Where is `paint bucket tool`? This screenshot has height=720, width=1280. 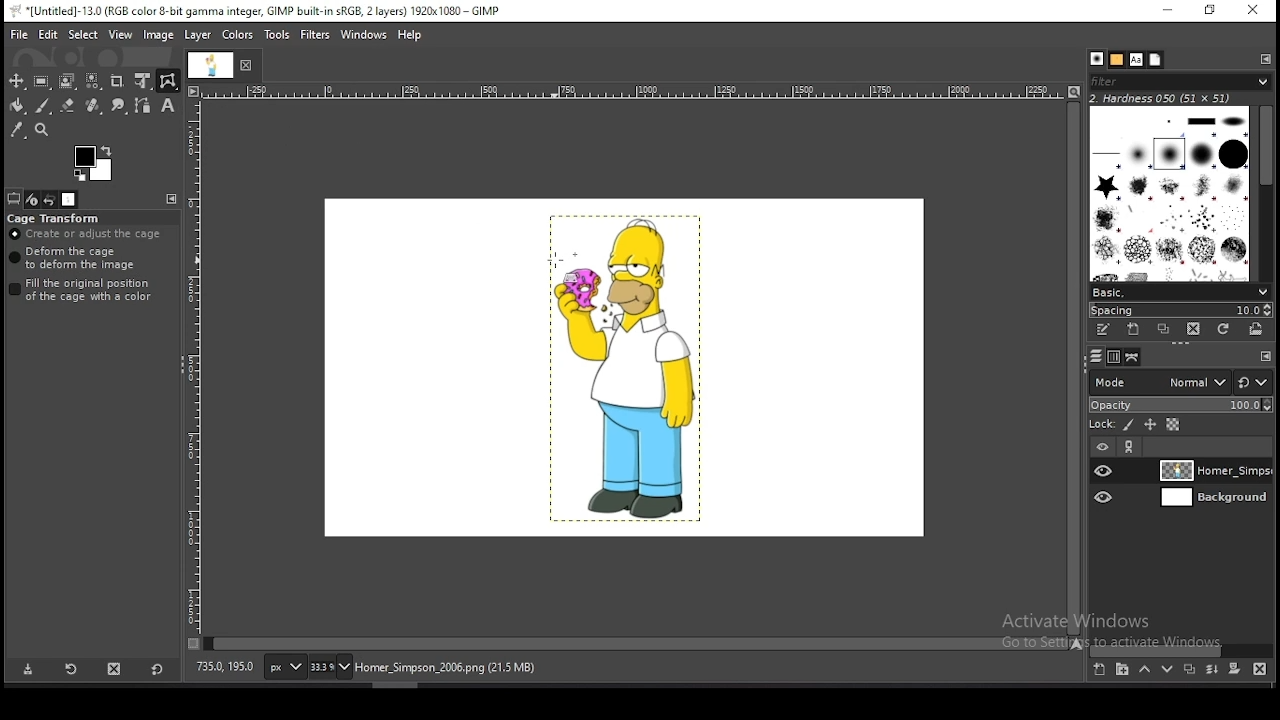
paint bucket tool is located at coordinates (17, 105).